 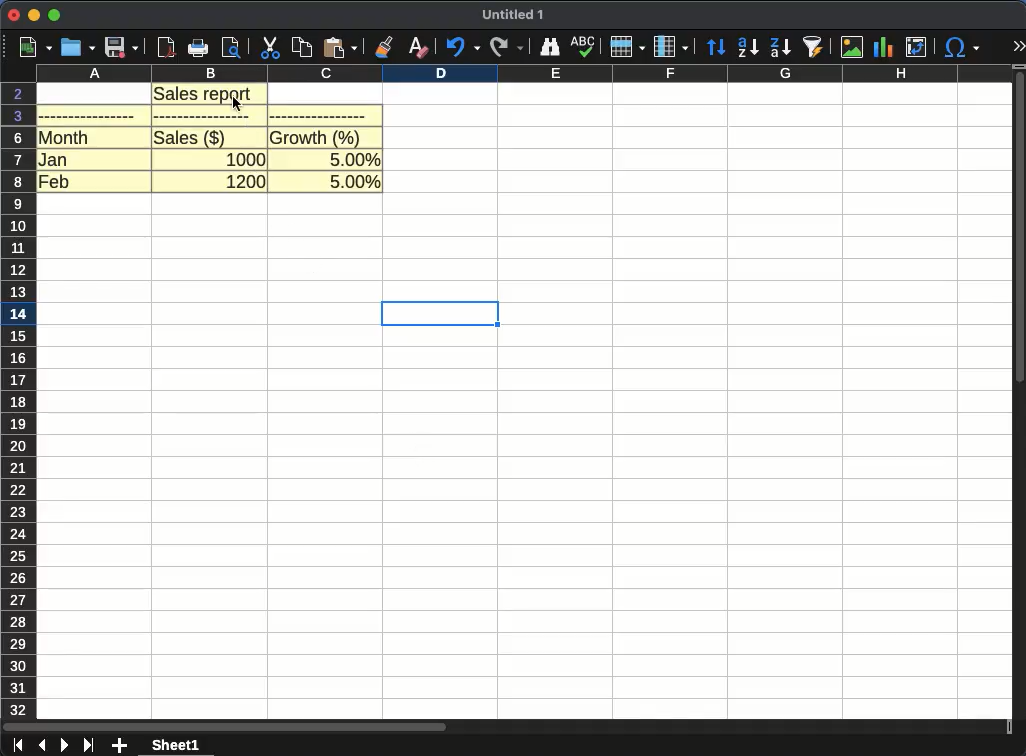 I want to click on new, so click(x=31, y=48).